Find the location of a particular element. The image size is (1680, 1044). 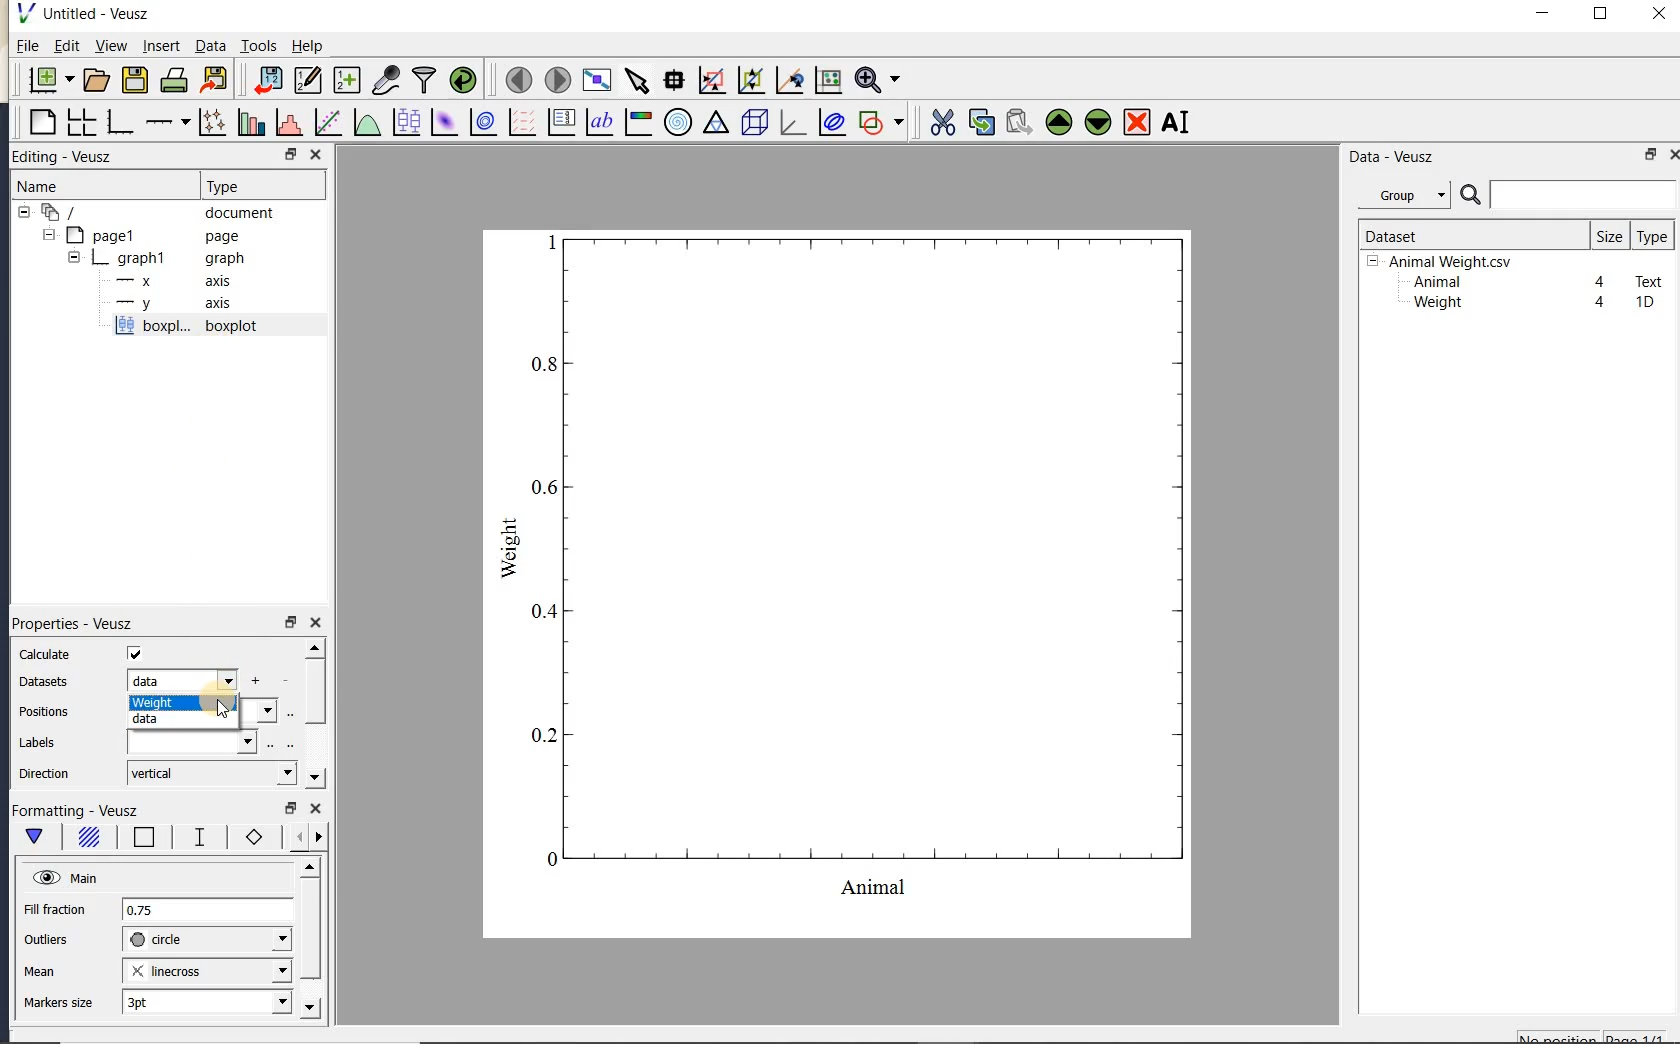

cursor is located at coordinates (226, 713).